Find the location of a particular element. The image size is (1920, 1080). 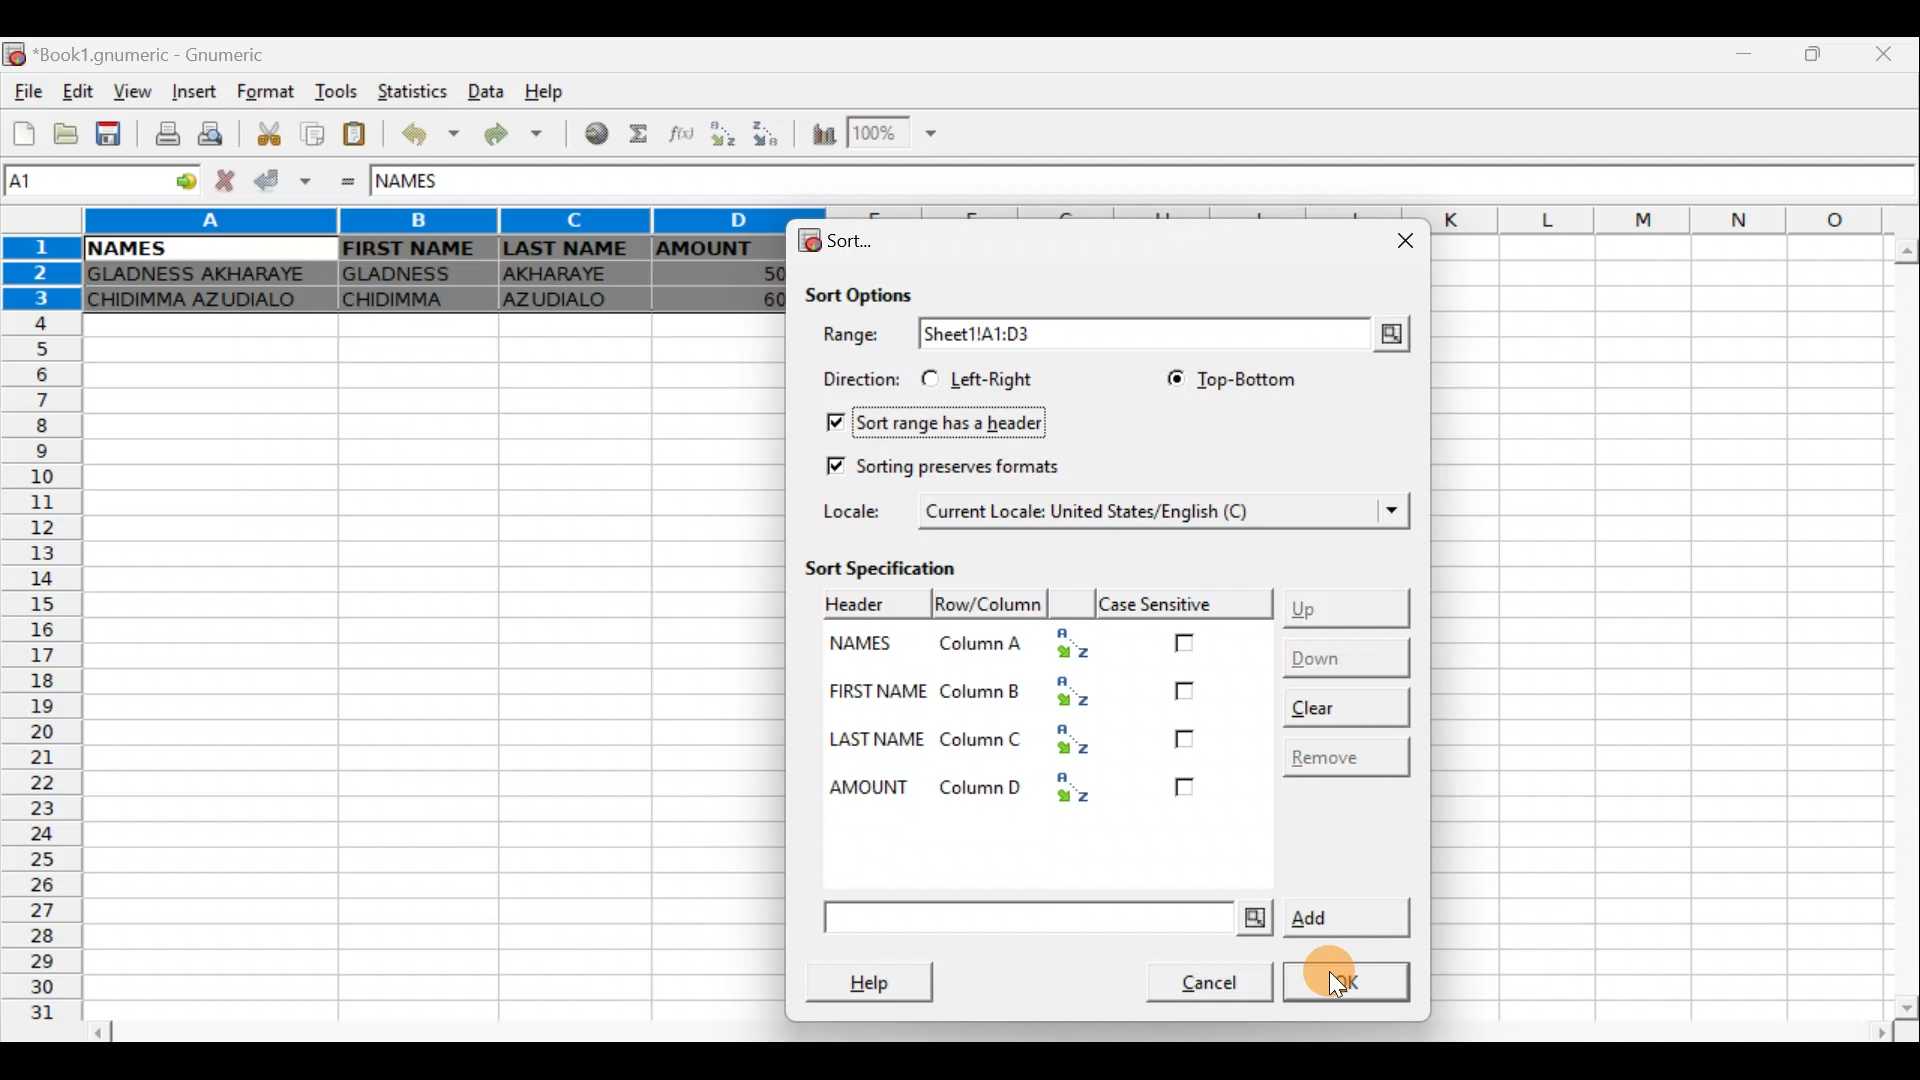

Cancel change is located at coordinates (222, 182).